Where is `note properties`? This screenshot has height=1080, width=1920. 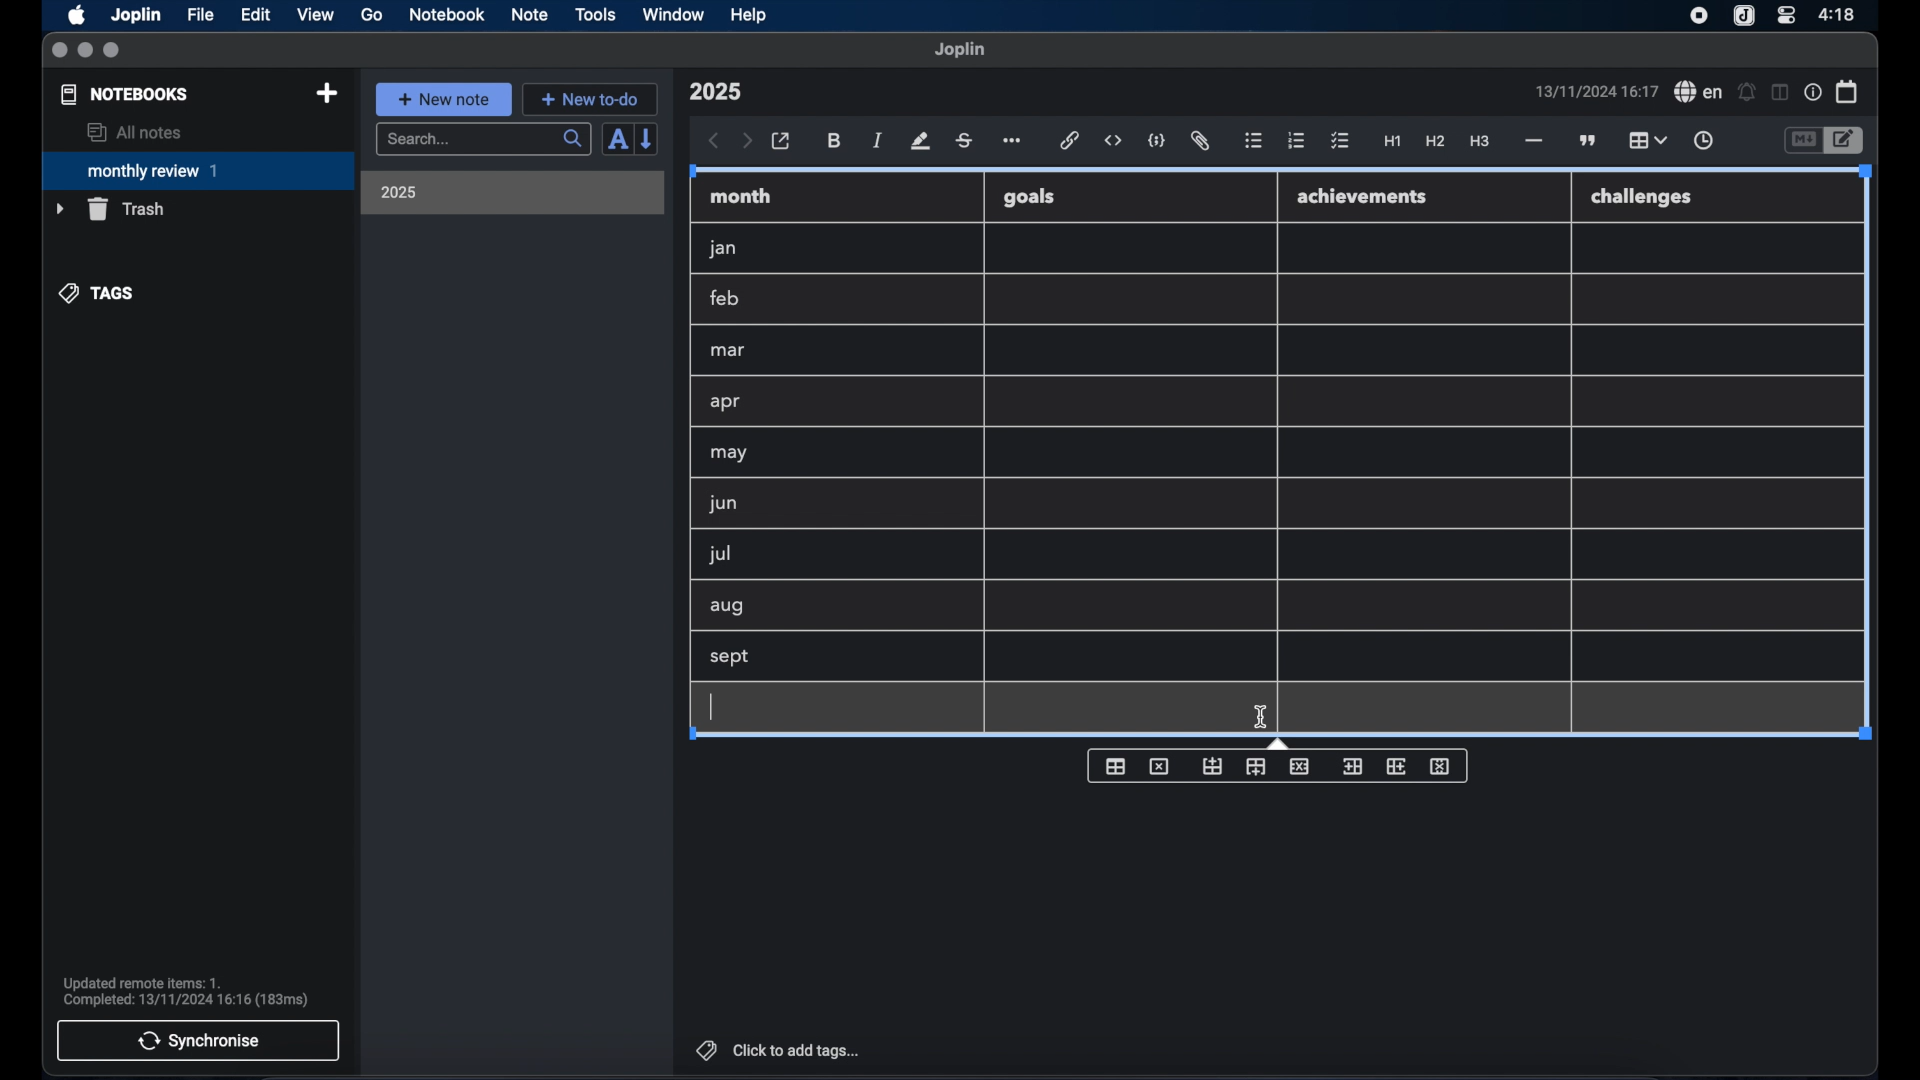 note properties is located at coordinates (1813, 93).